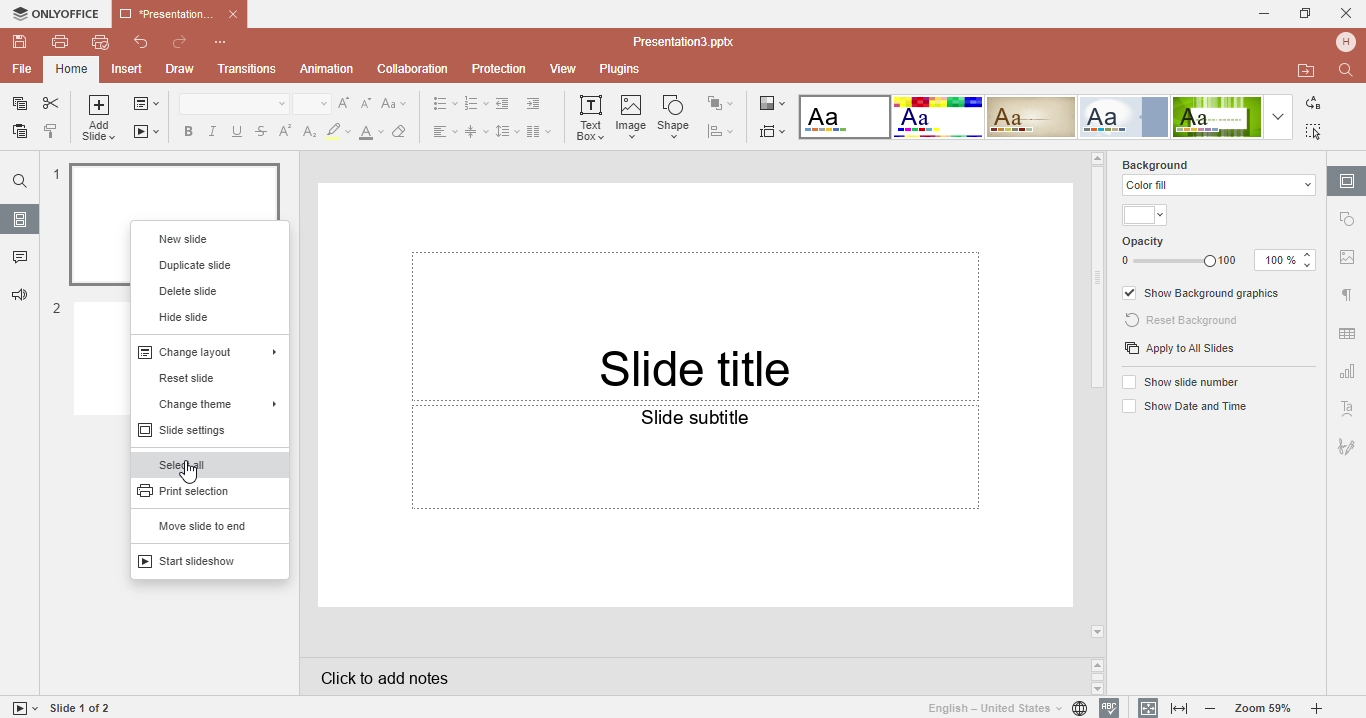 This screenshot has width=1366, height=718. I want to click on Themes color, so click(1147, 216).